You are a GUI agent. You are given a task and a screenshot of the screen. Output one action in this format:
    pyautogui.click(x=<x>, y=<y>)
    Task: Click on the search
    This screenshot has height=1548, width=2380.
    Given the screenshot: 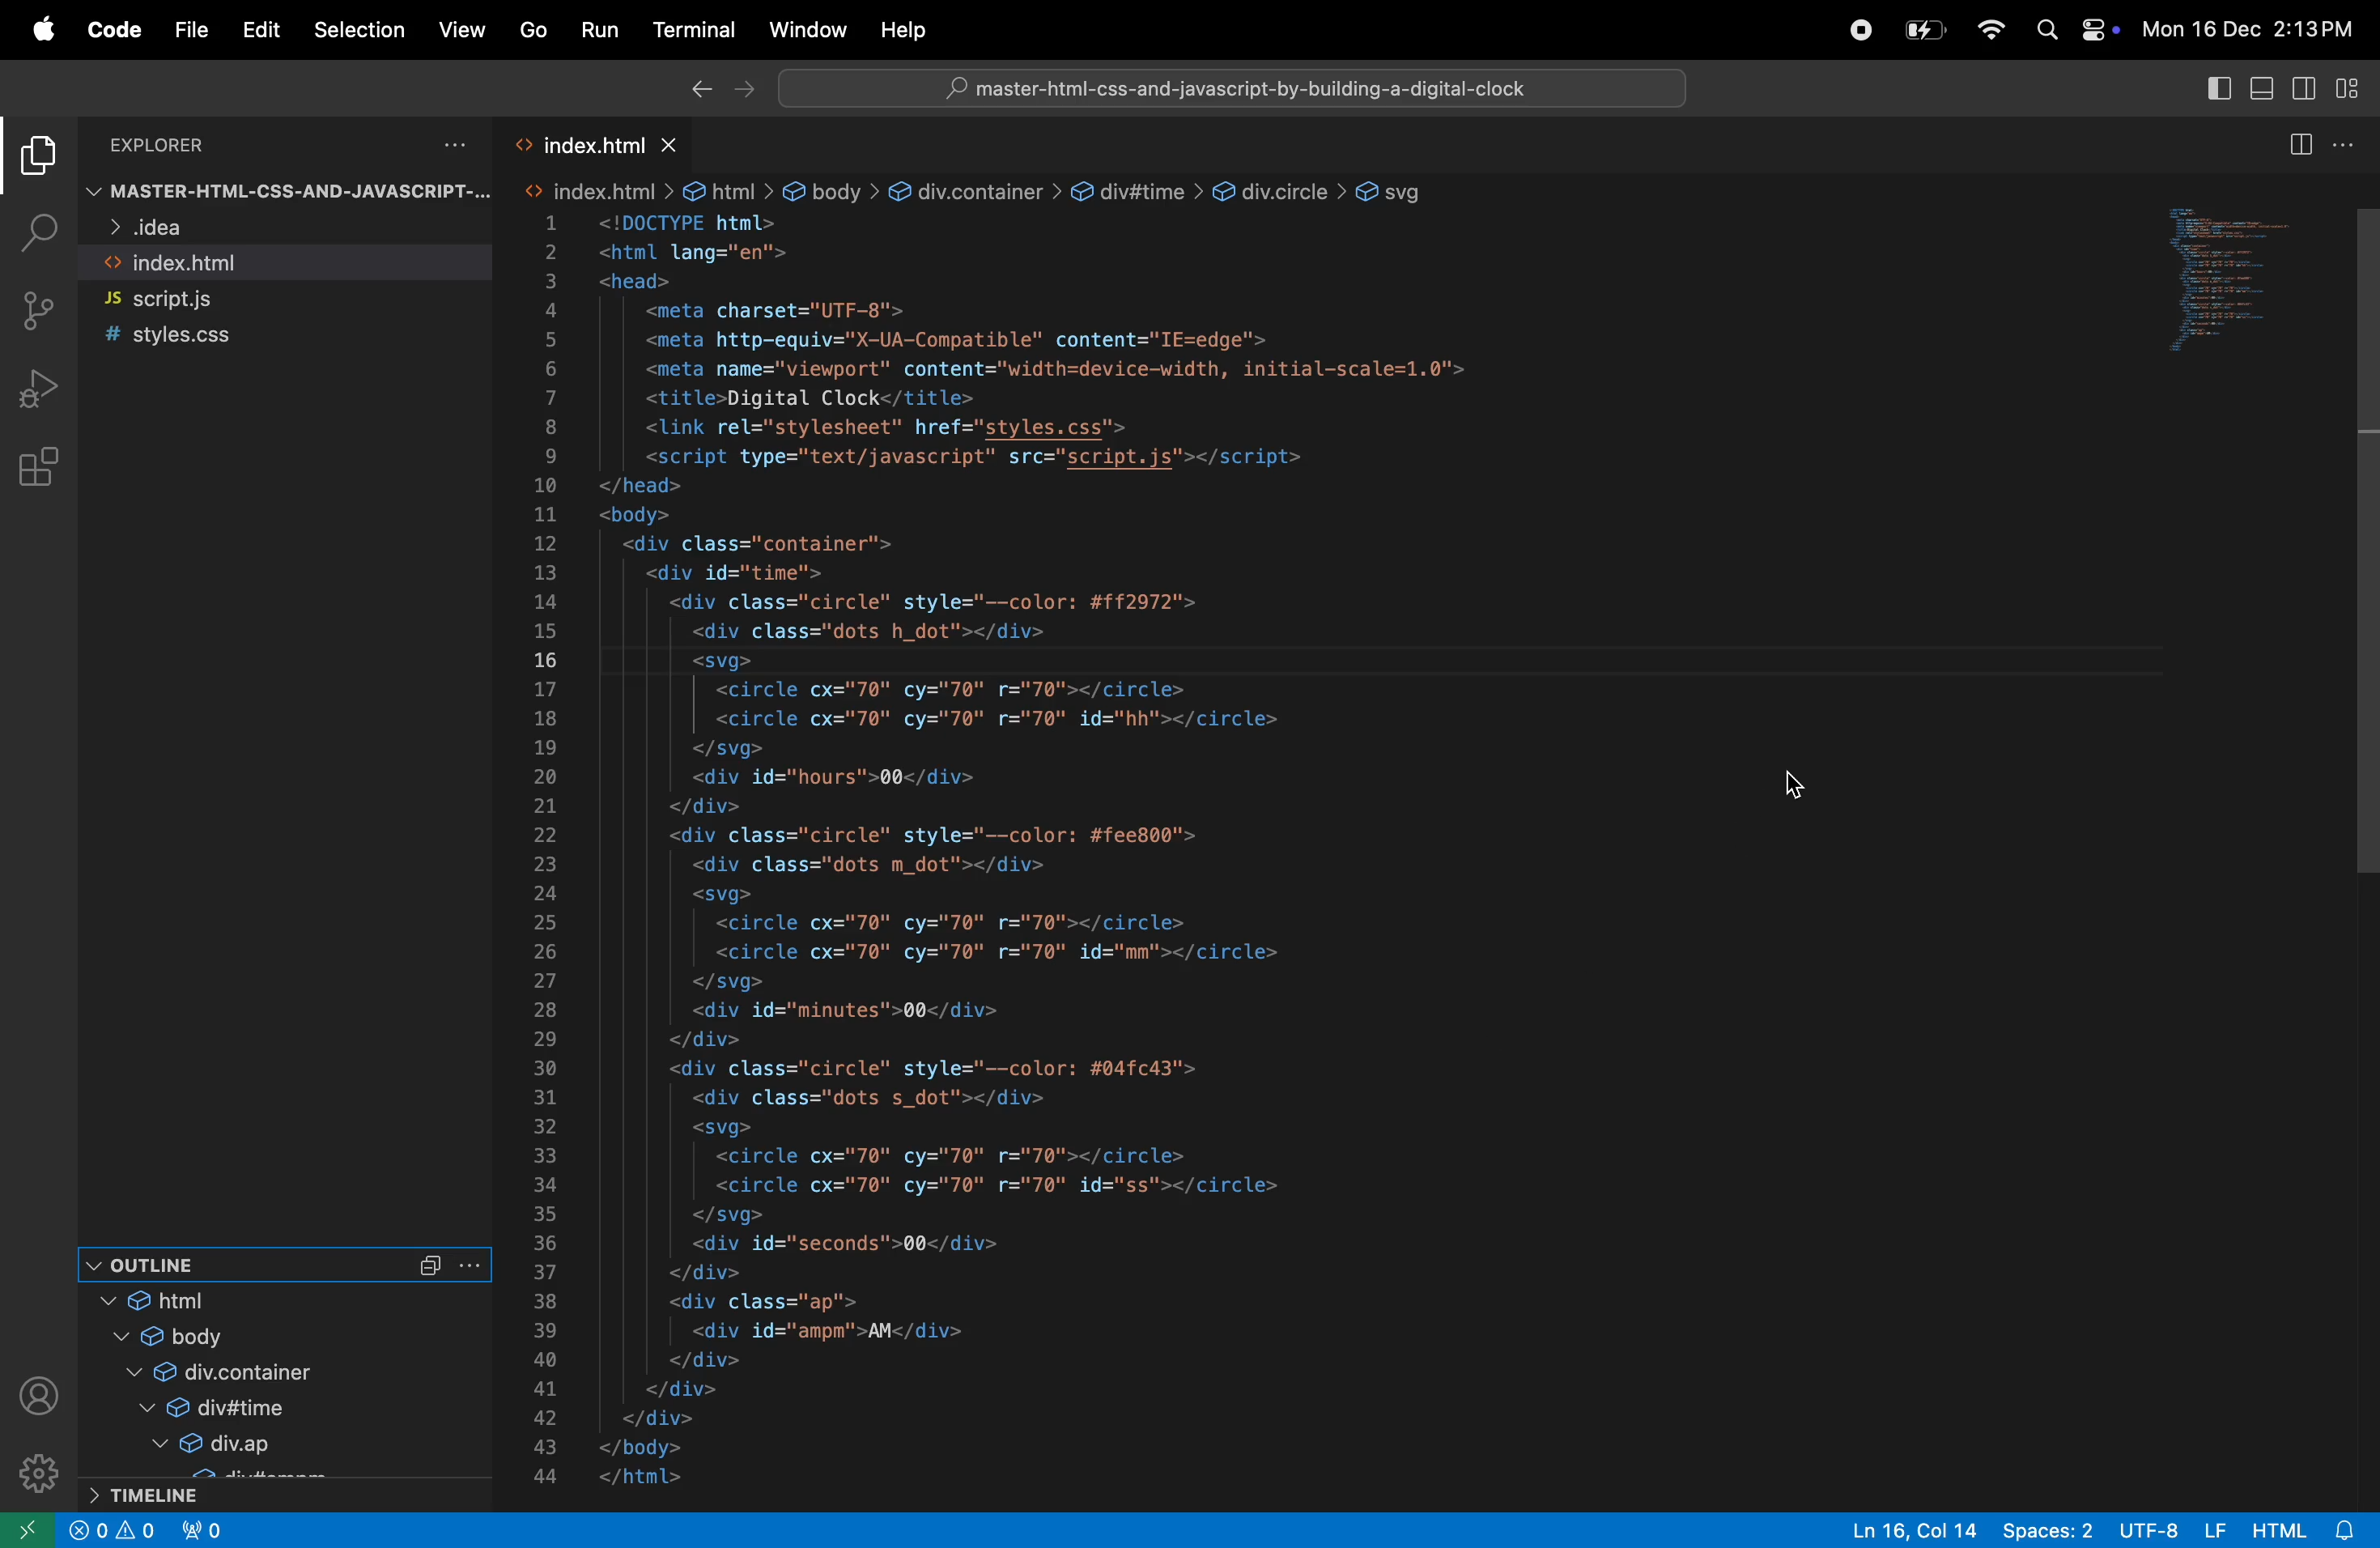 What is the action you would take?
    pyautogui.click(x=36, y=234)
    